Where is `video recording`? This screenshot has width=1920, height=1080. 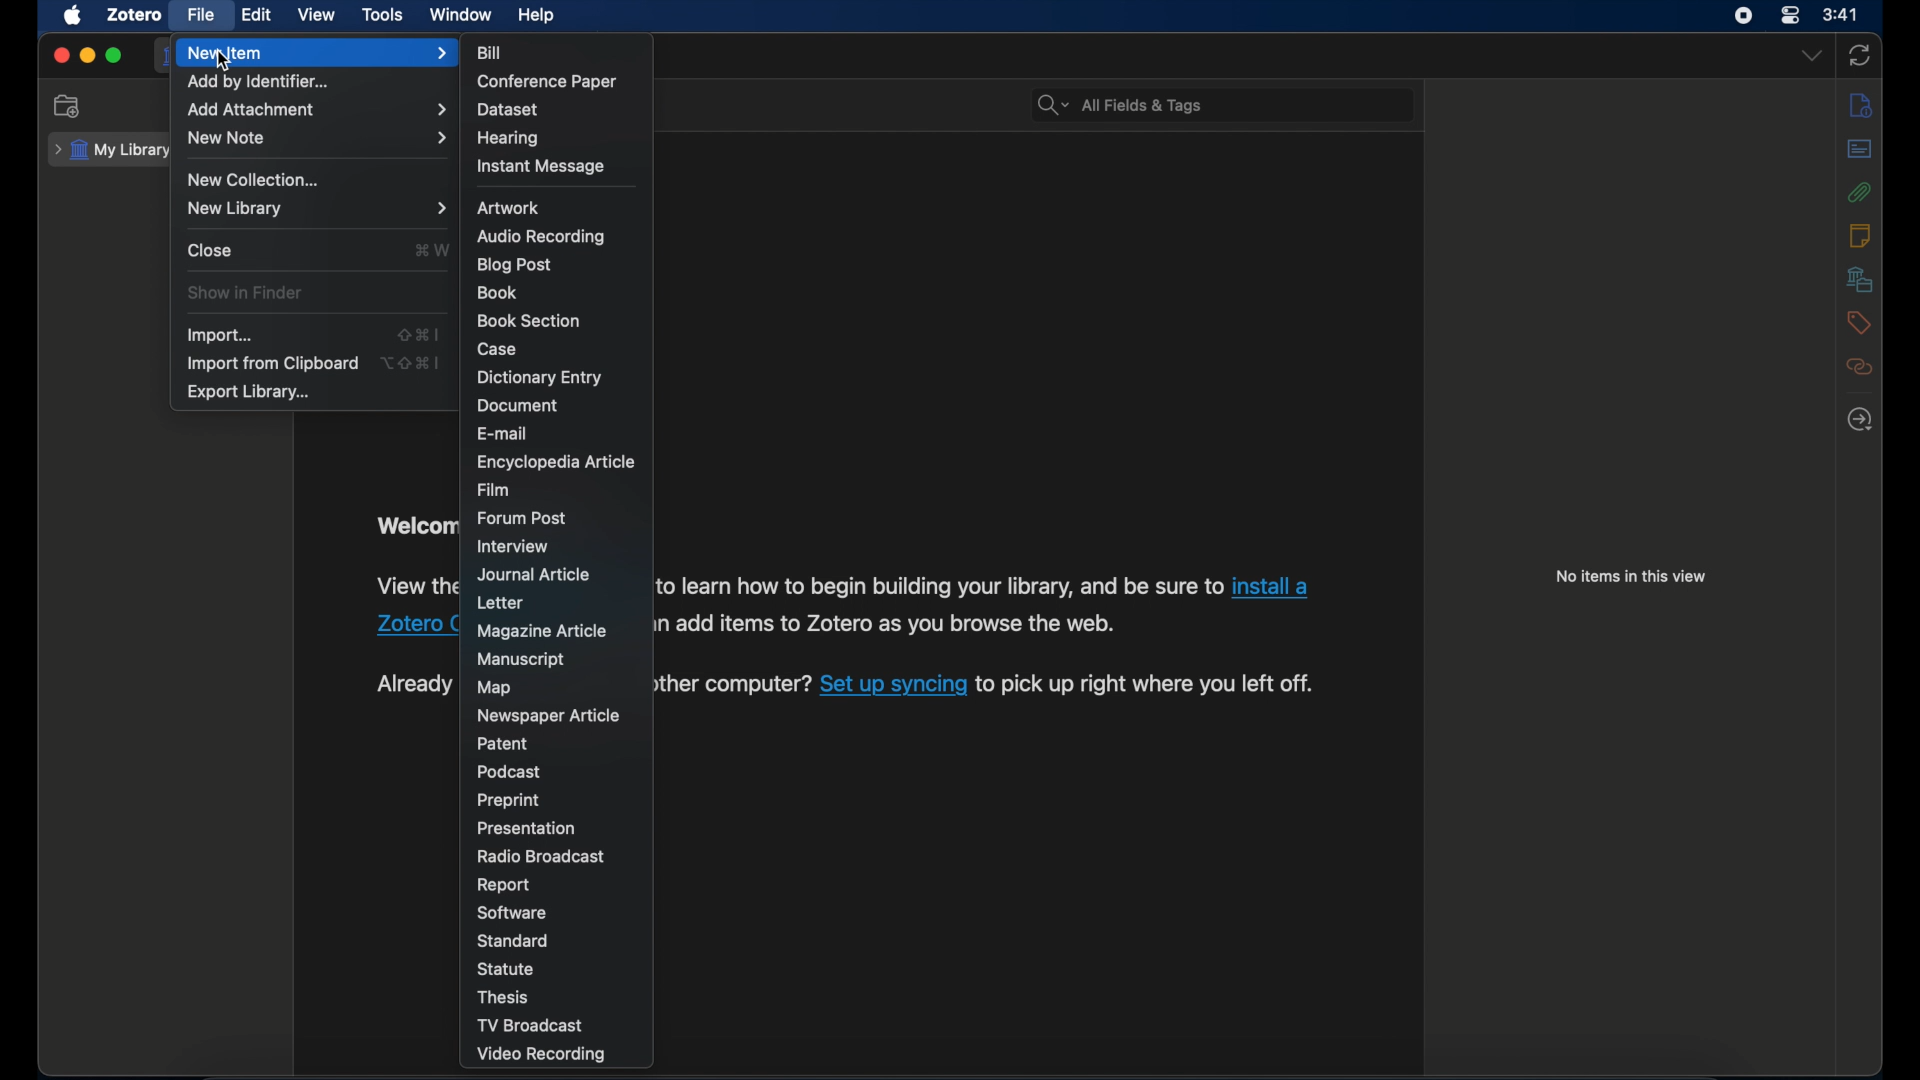
video recording is located at coordinates (545, 1056).